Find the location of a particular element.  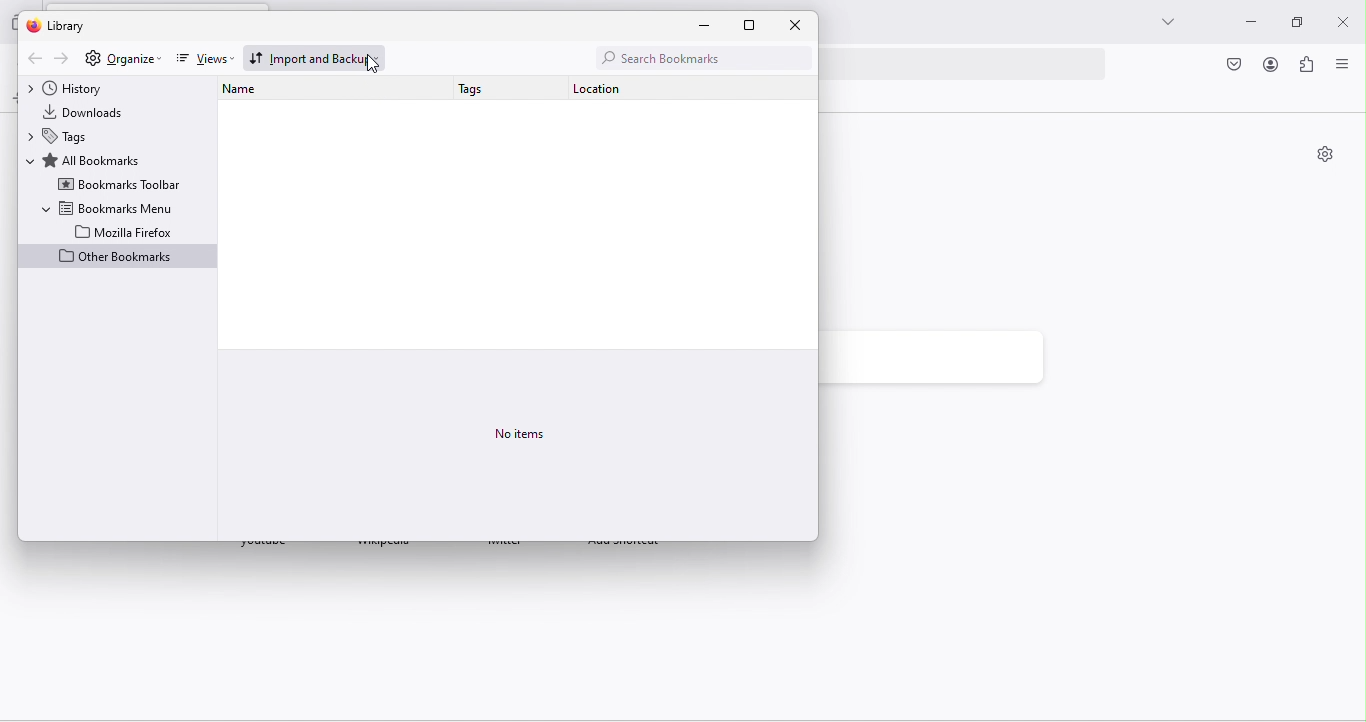

extension is located at coordinates (1308, 67).